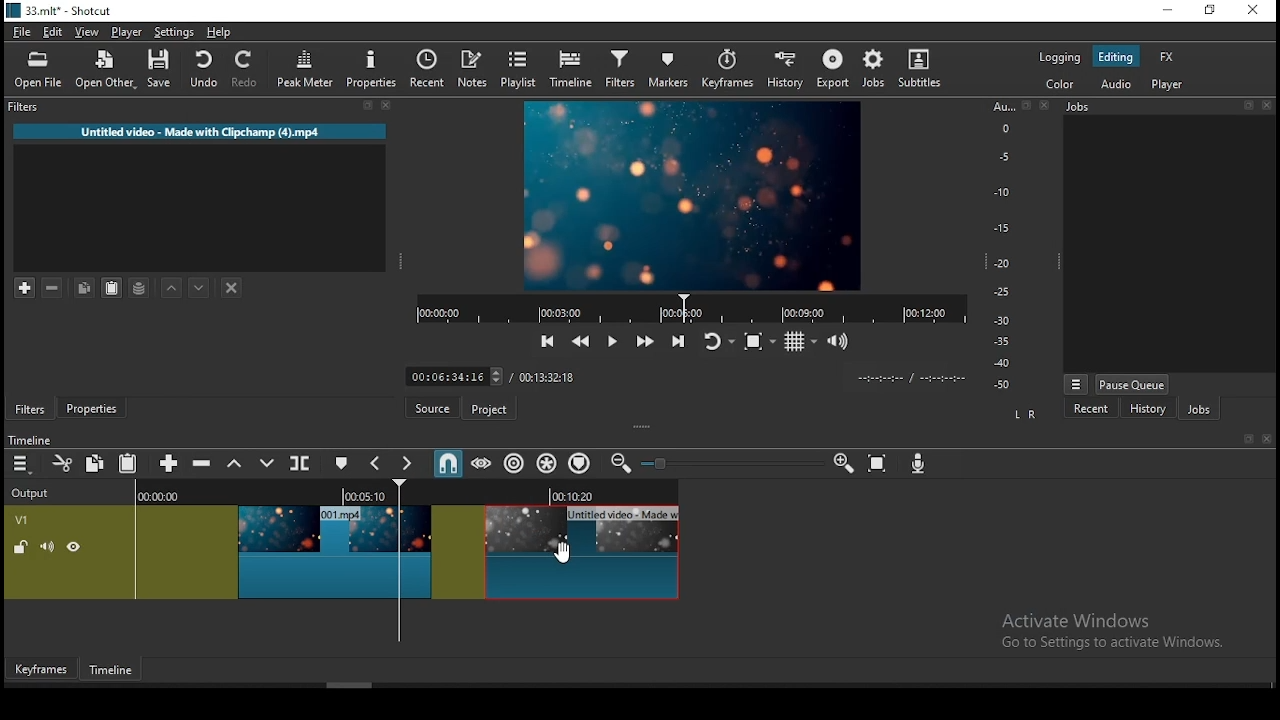 This screenshot has width=1280, height=720. What do you see at coordinates (1116, 58) in the screenshot?
I see `editing` at bounding box center [1116, 58].